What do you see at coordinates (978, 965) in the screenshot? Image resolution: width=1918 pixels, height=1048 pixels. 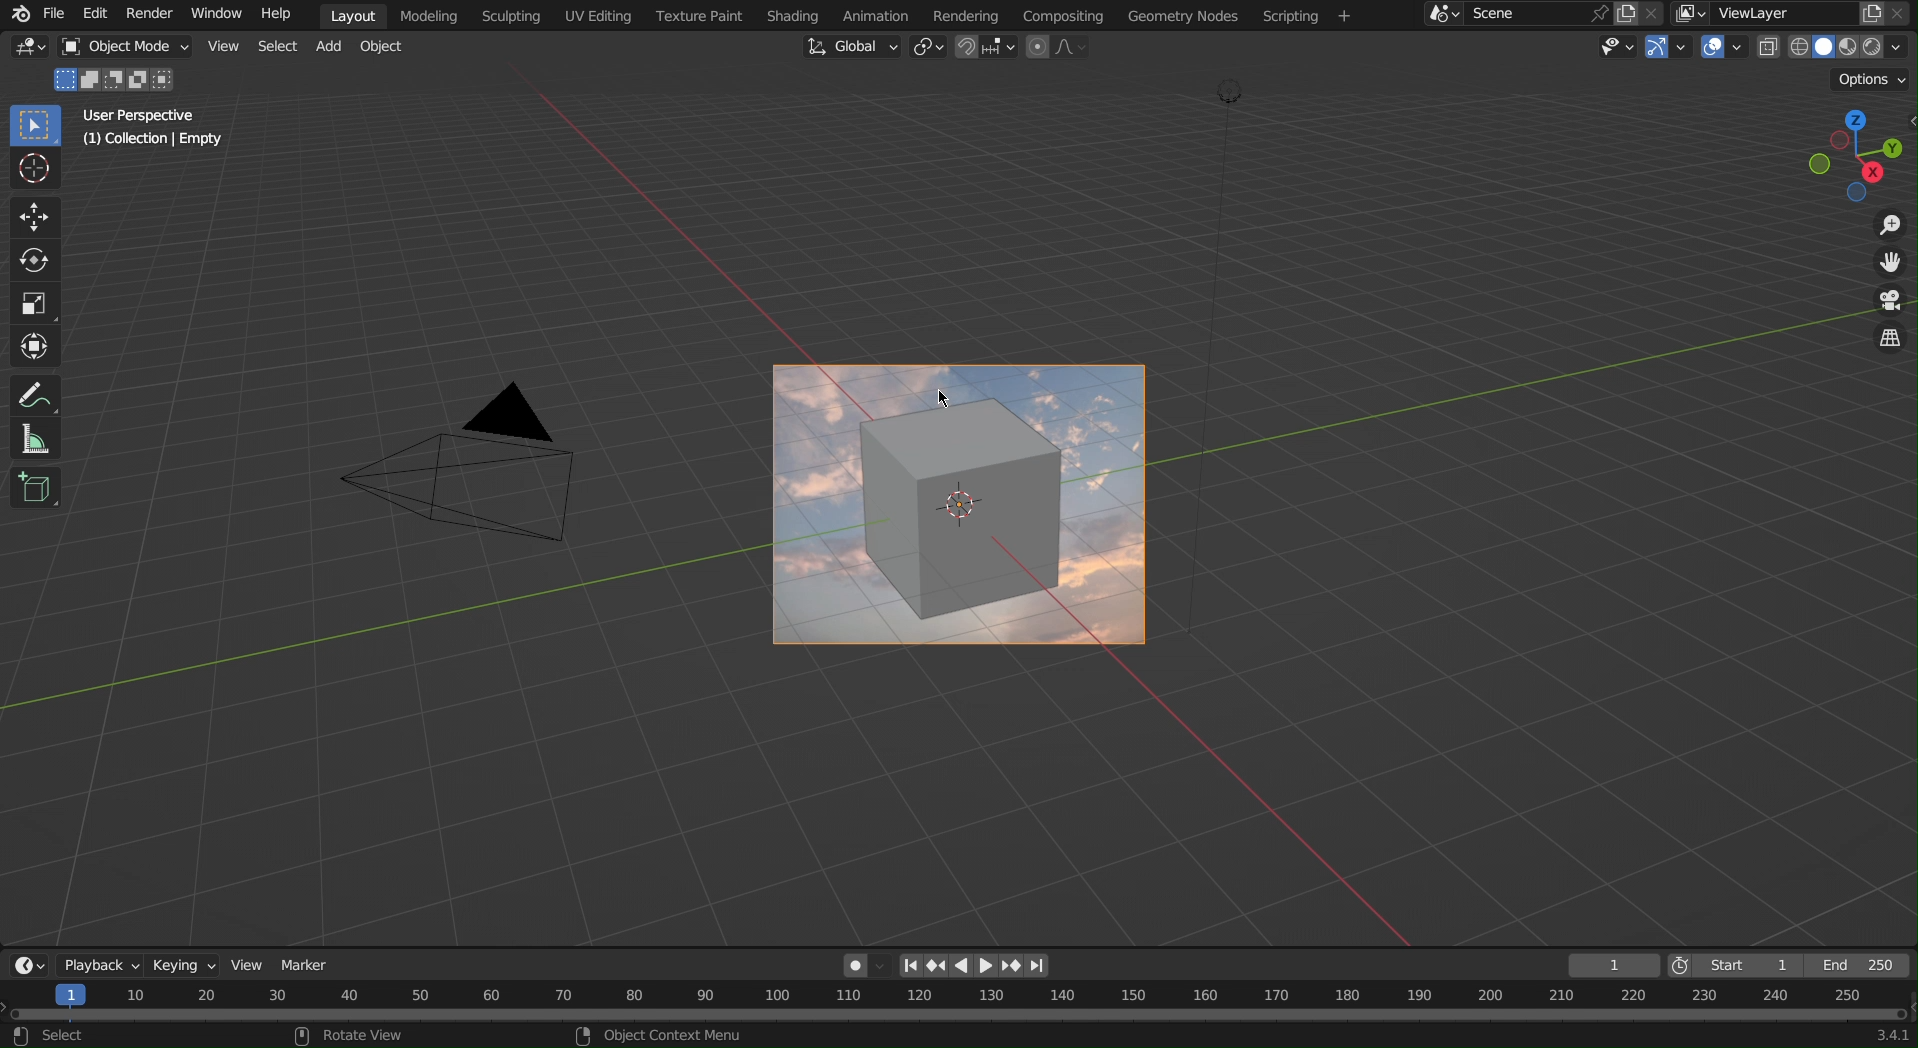 I see `Controls` at bounding box center [978, 965].